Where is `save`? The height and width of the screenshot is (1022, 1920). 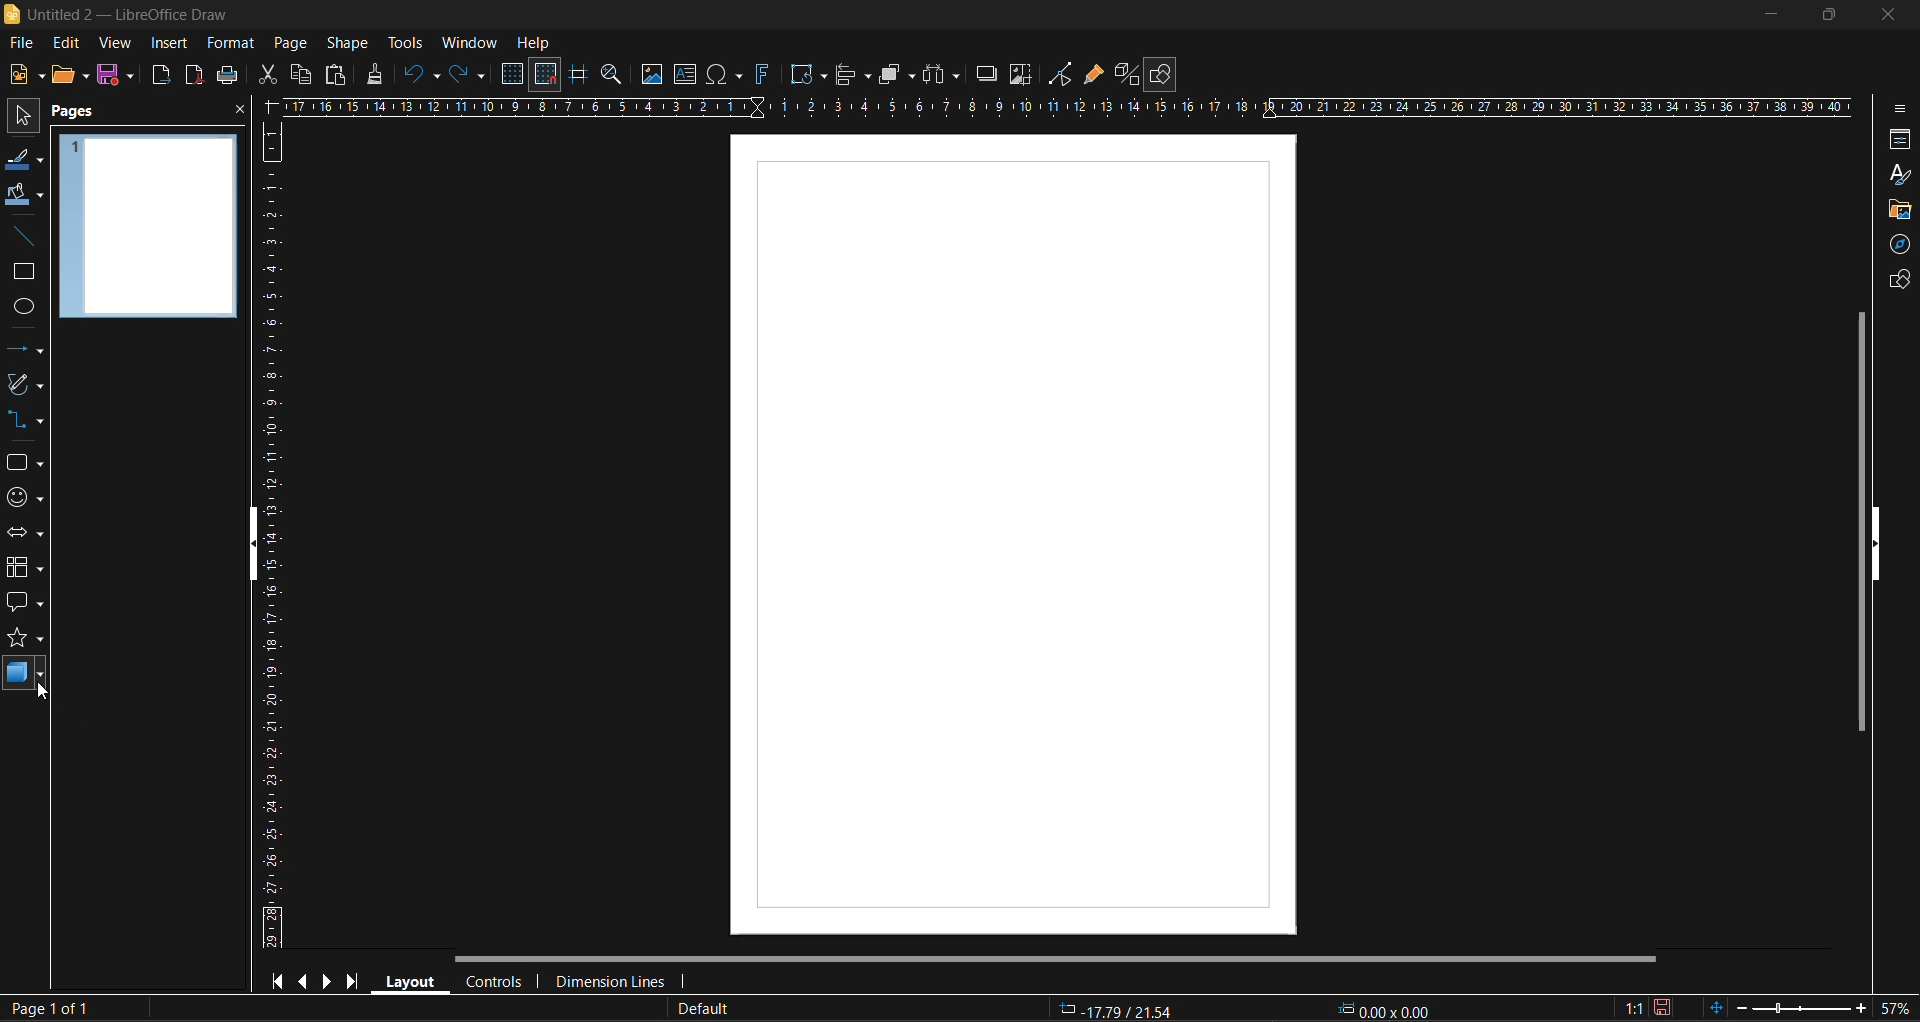
save is located at coordinates (119, 76).